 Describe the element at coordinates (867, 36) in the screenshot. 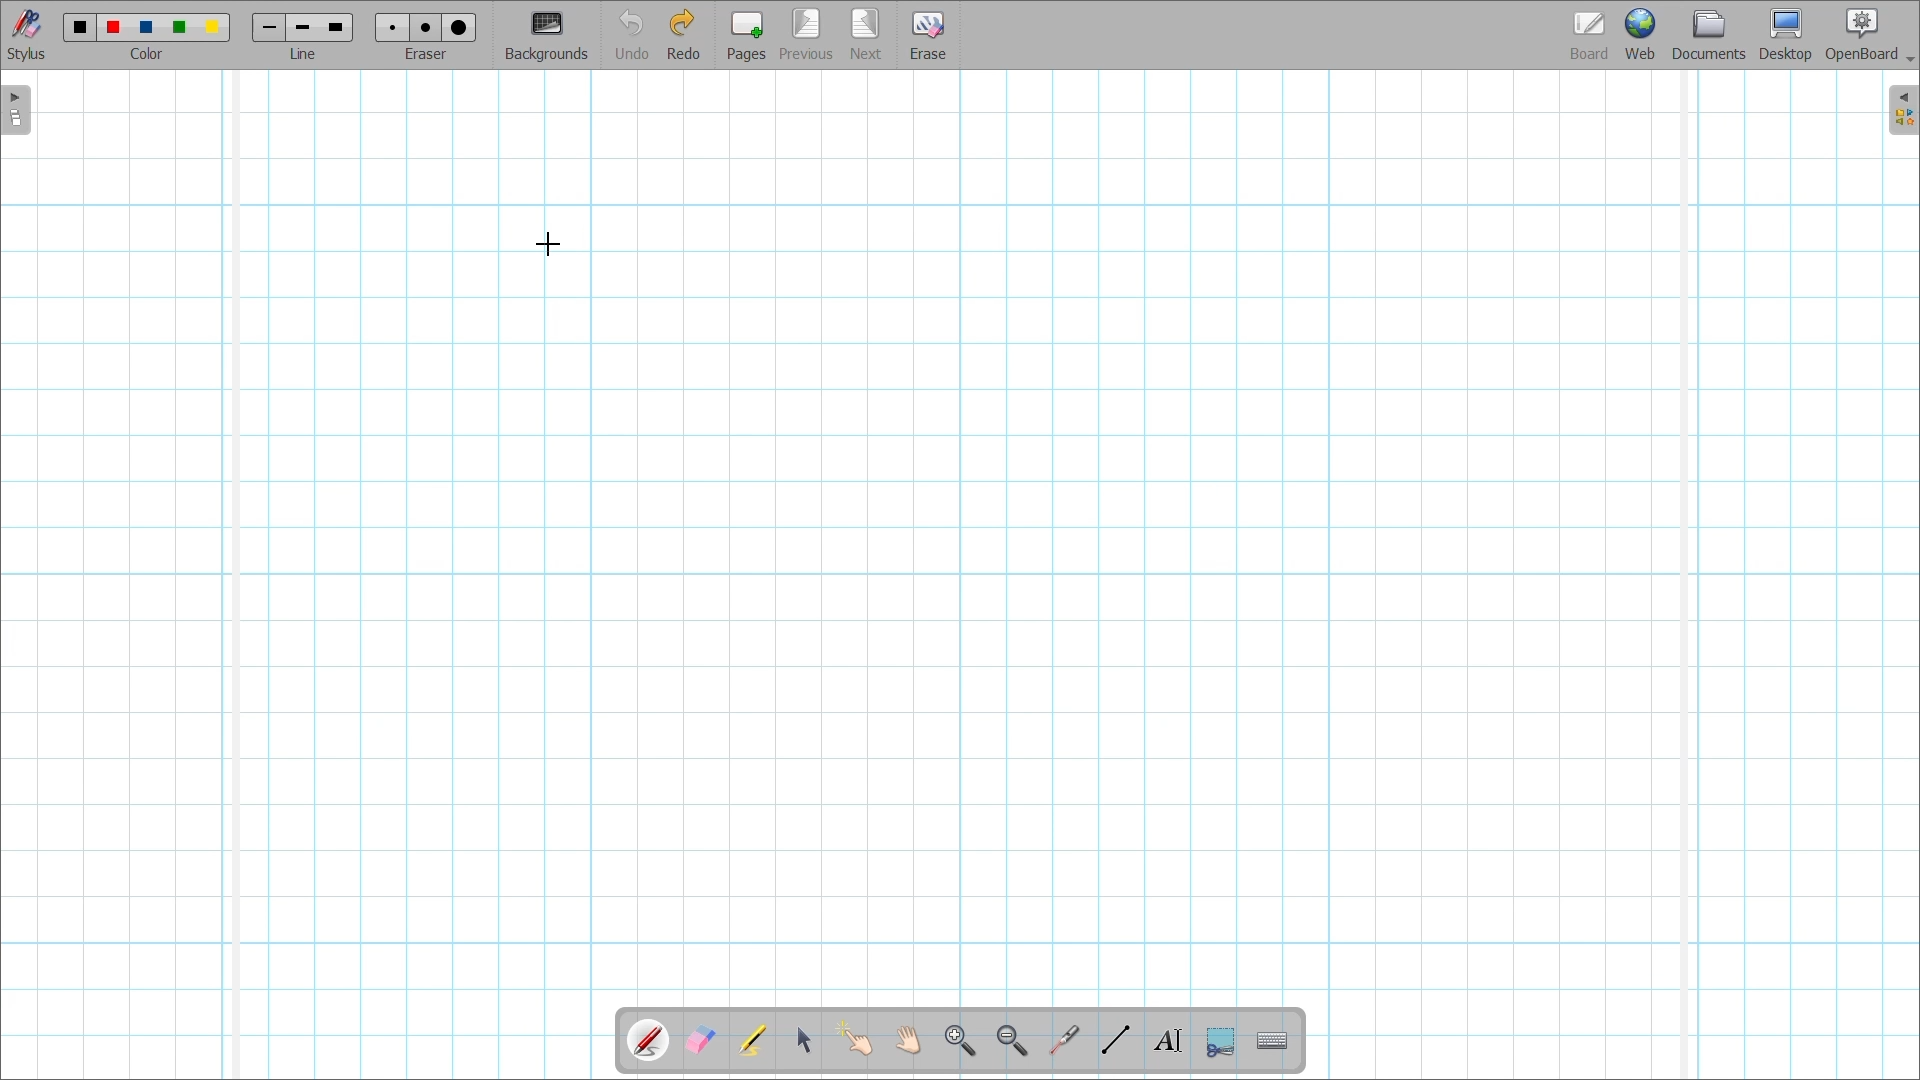

I see `Go to next page` at that location.